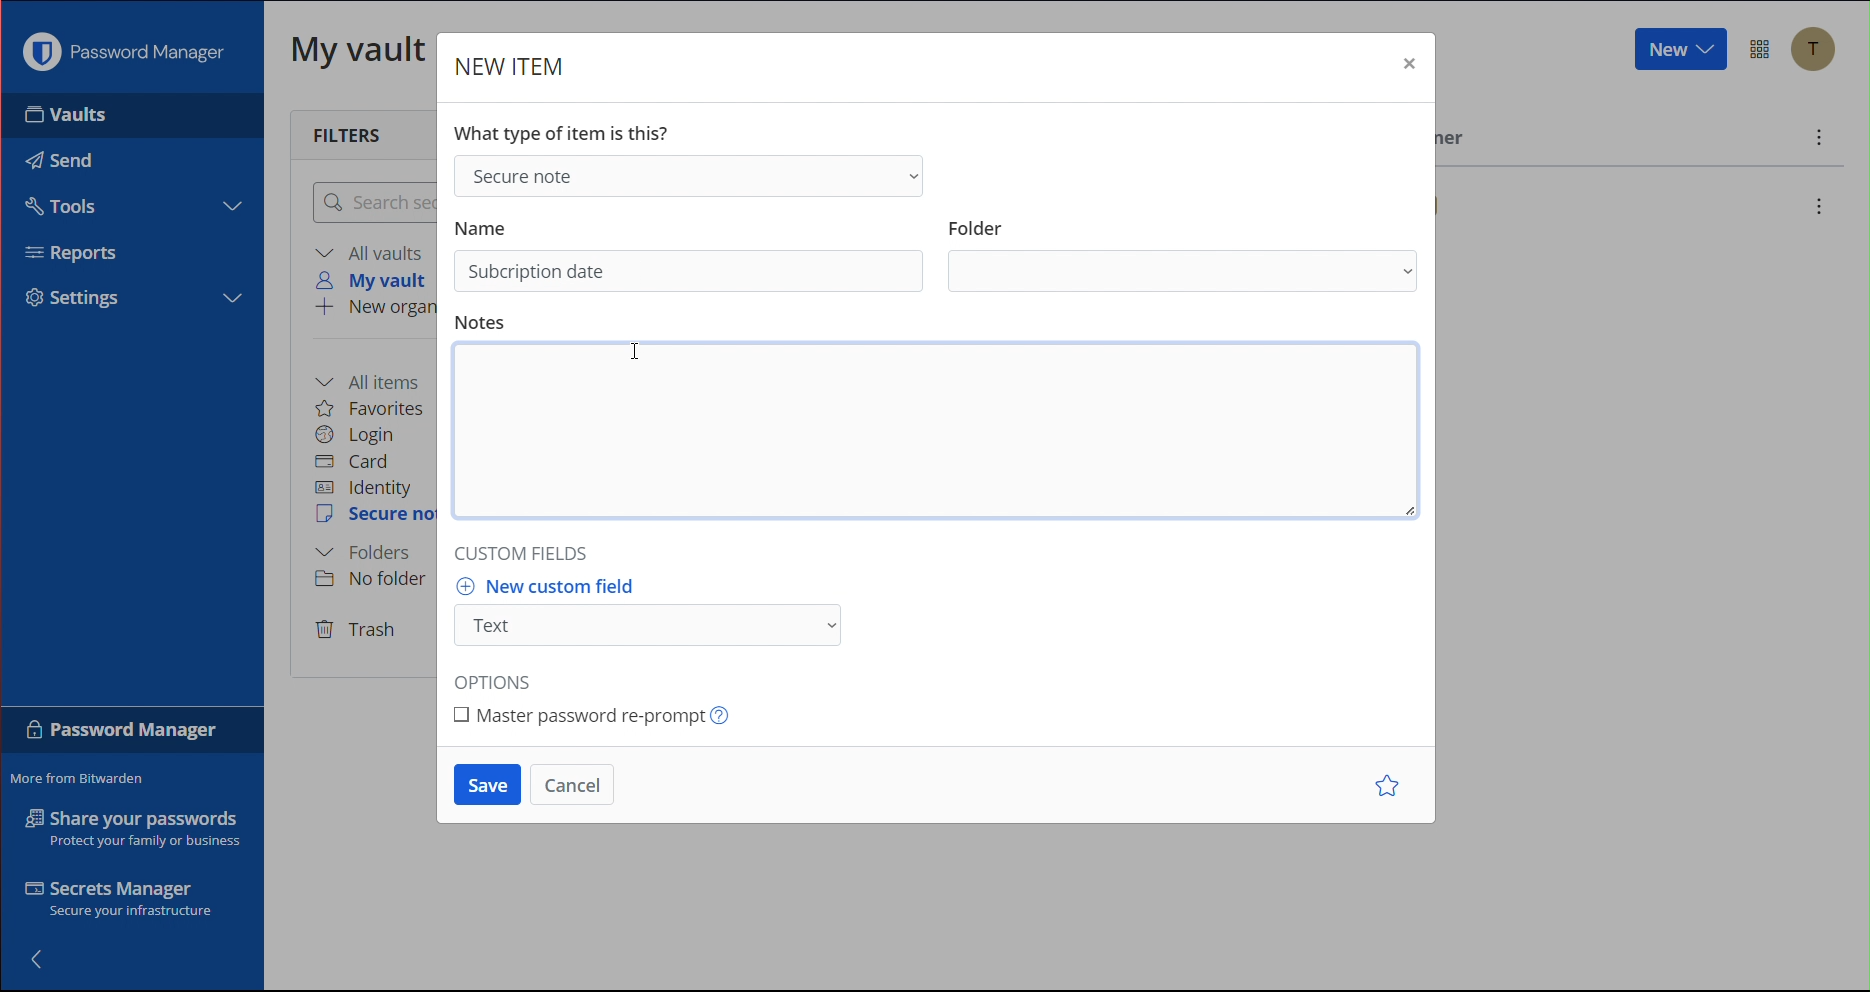 This screenshot has height=992, width=1870. Describe the element at coordinates (356, 435) in the screenshot. I see `Login` at that location.